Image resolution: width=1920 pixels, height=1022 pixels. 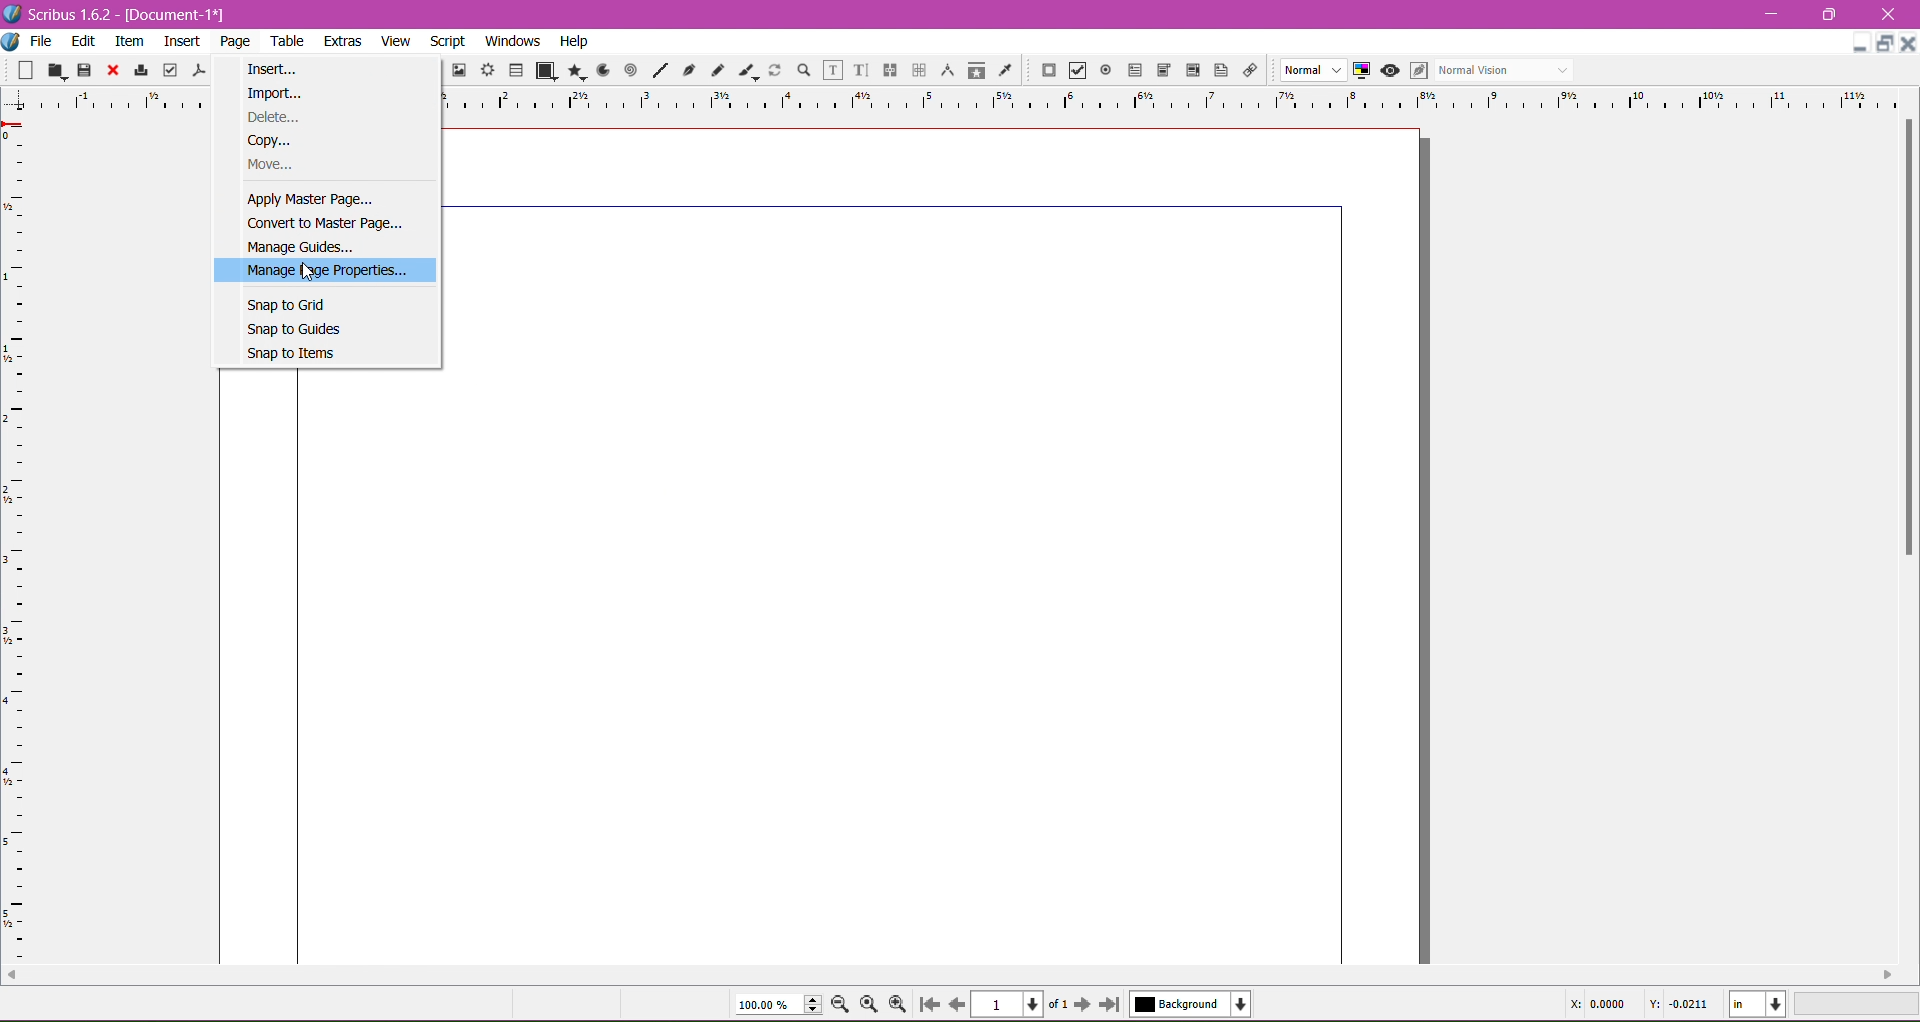 I want to click on Convert to Master Page, so click(x=329, y=226).